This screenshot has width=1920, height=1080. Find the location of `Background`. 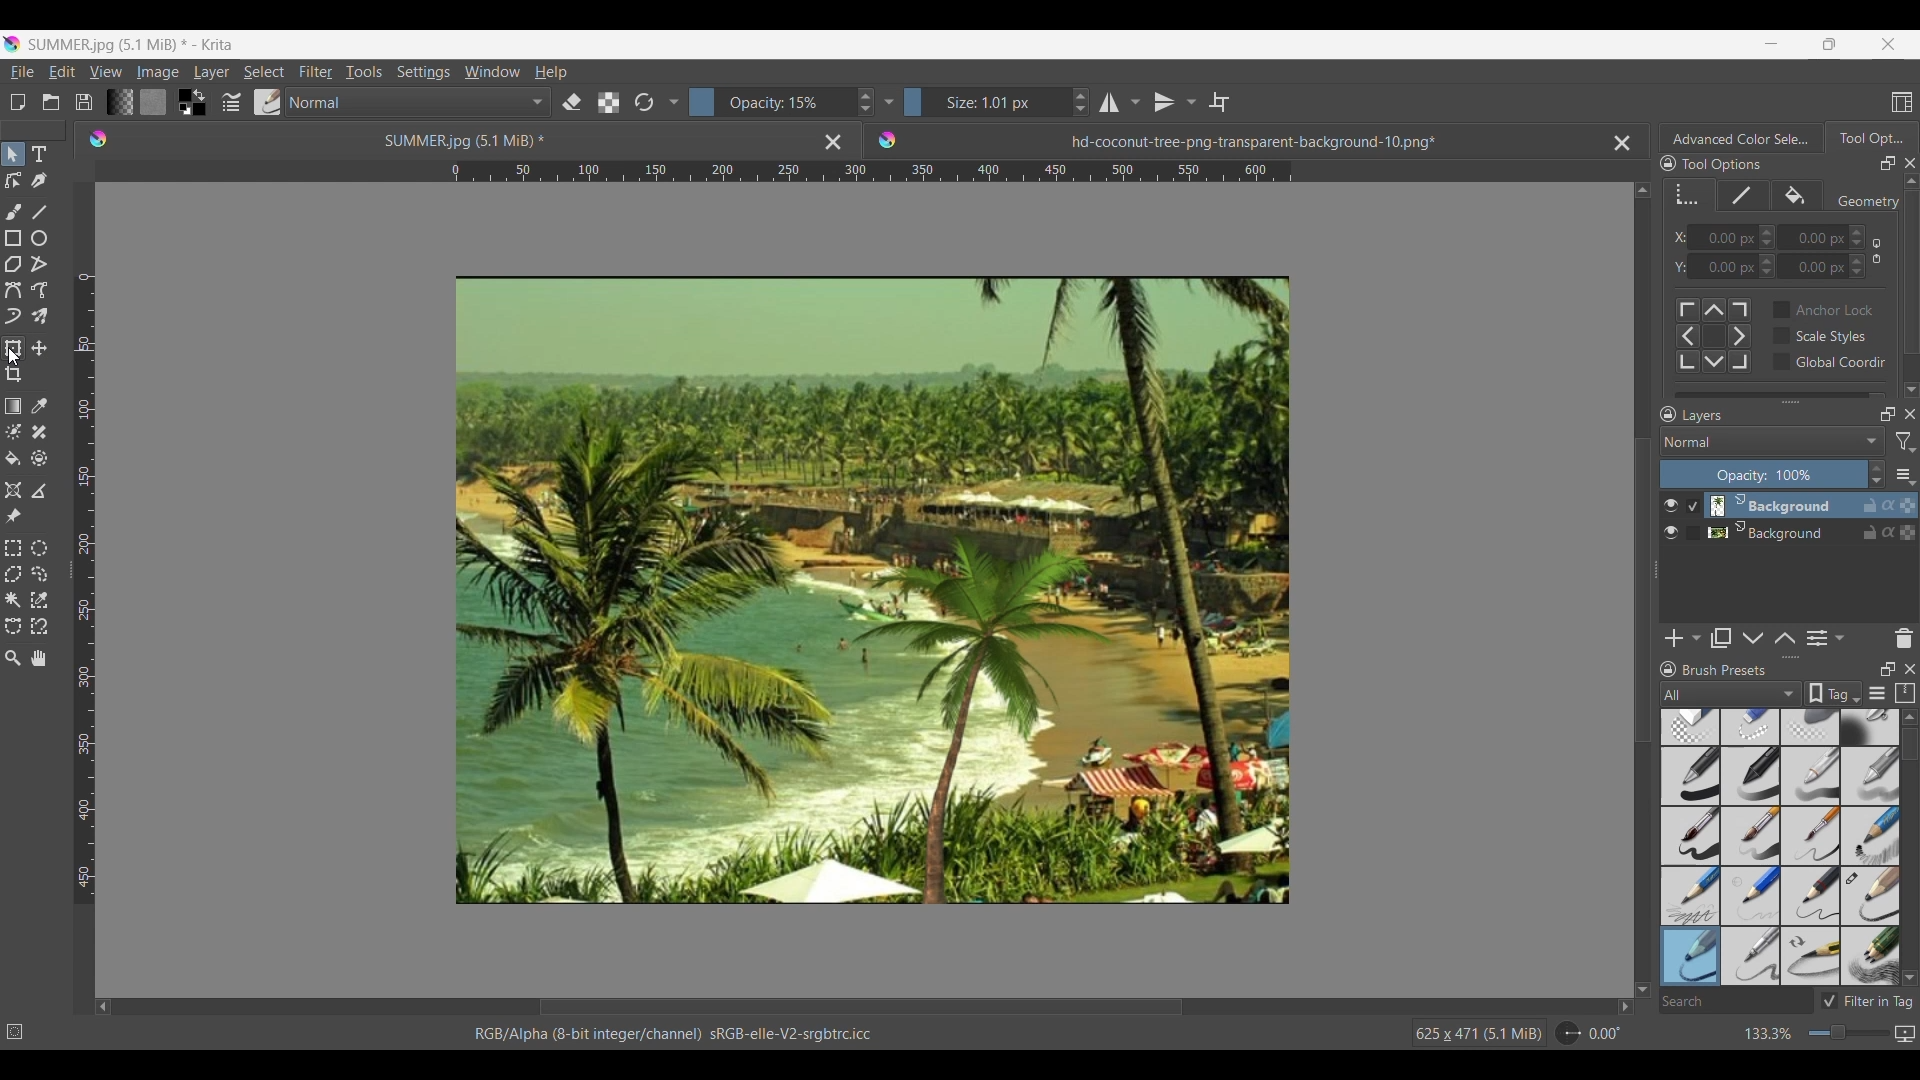

Background is located at coordinates (1774, 530).